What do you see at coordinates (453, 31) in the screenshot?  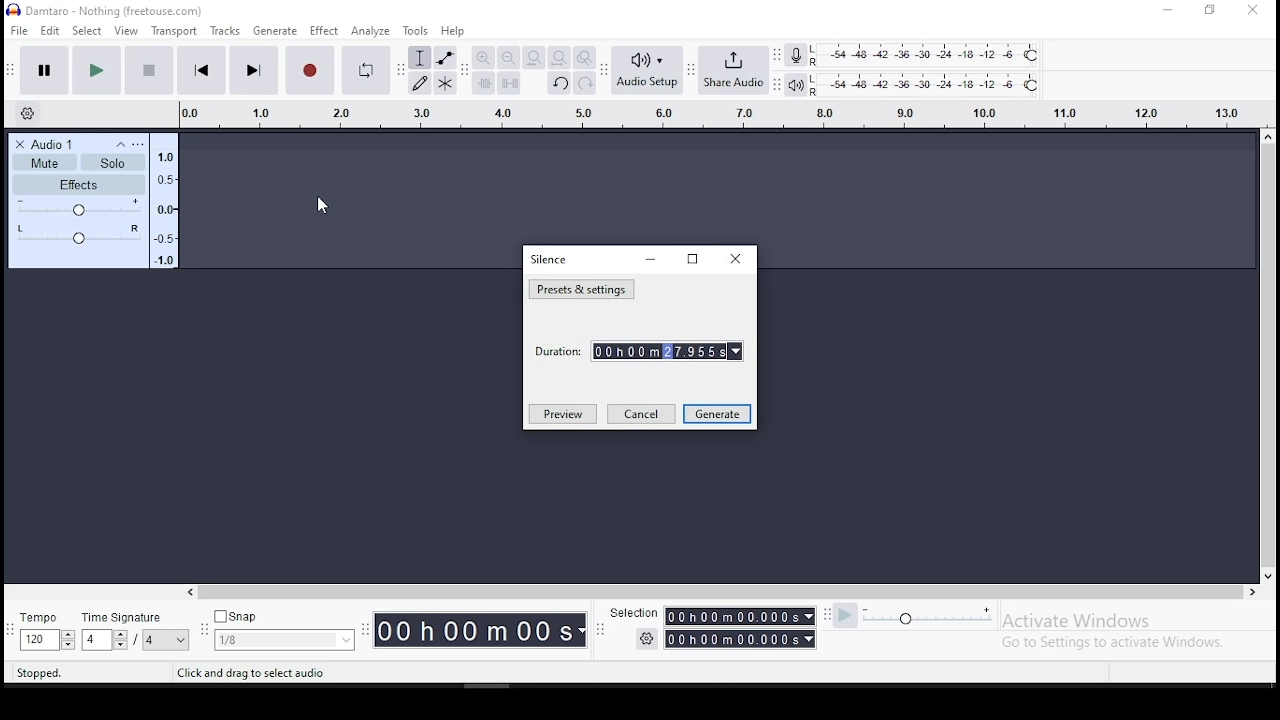 I see `help` at bounding box center [453, 31].